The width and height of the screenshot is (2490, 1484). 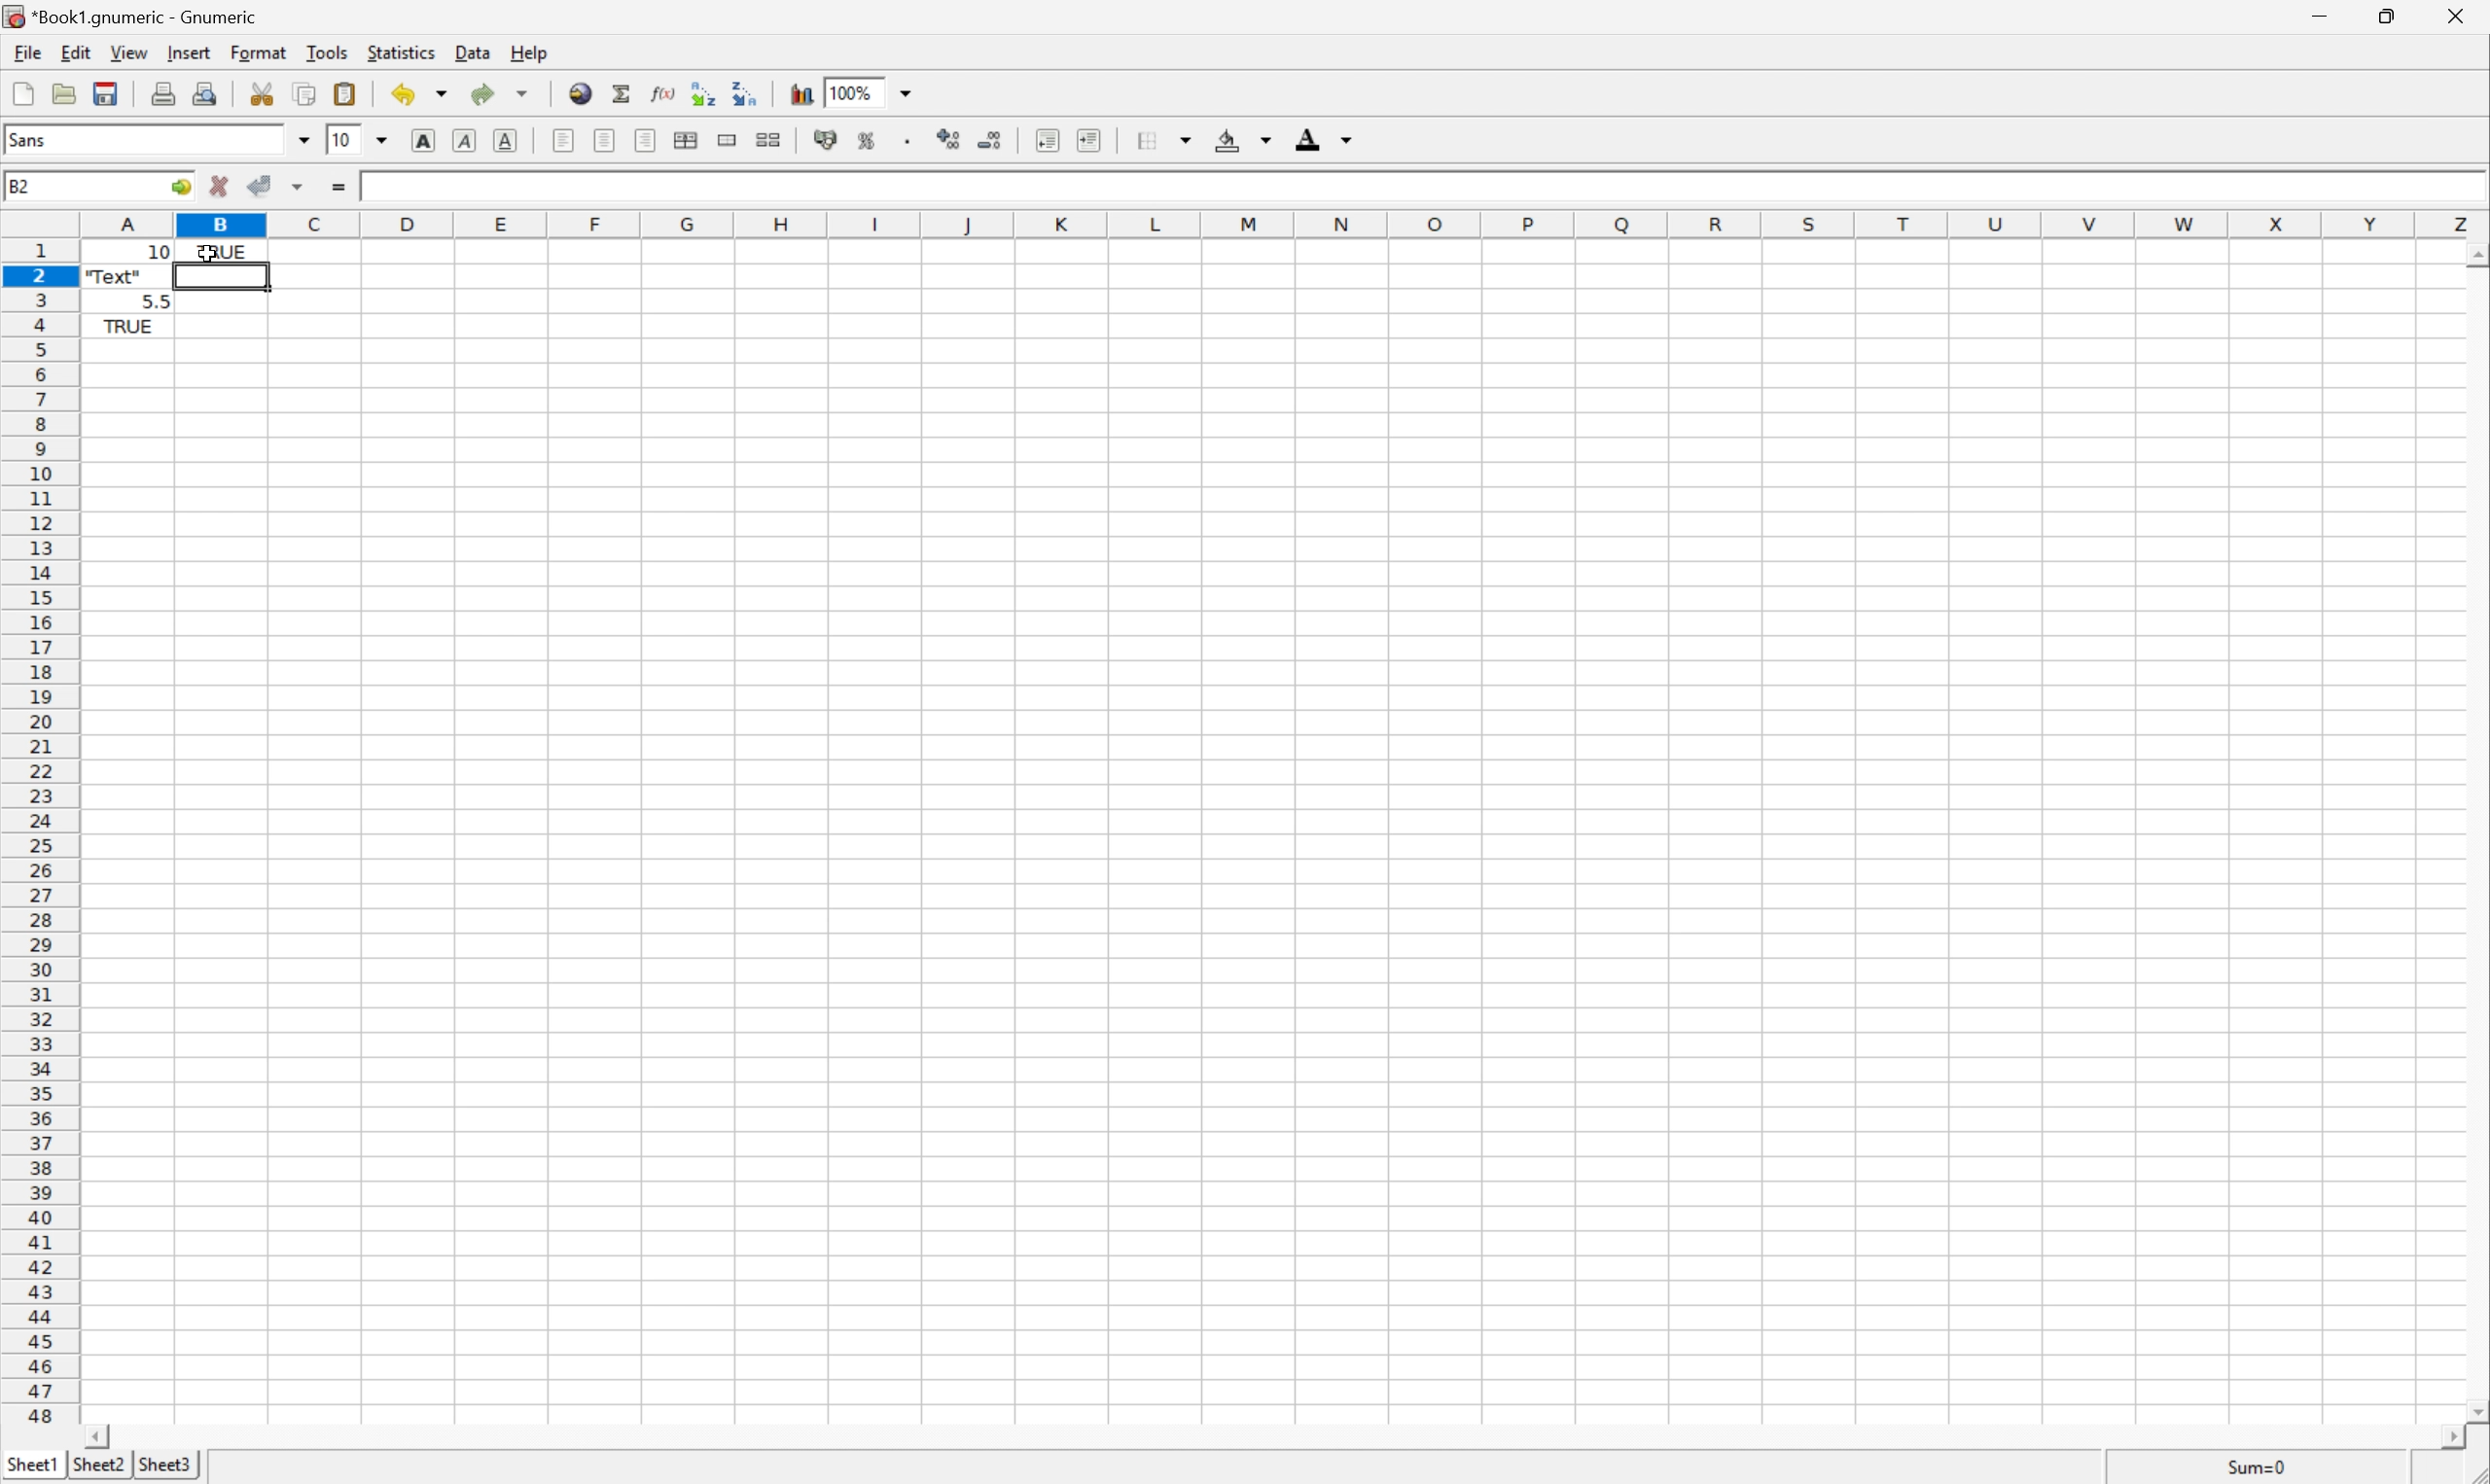 I want to click on Open a file, so click(x=69, y=95).